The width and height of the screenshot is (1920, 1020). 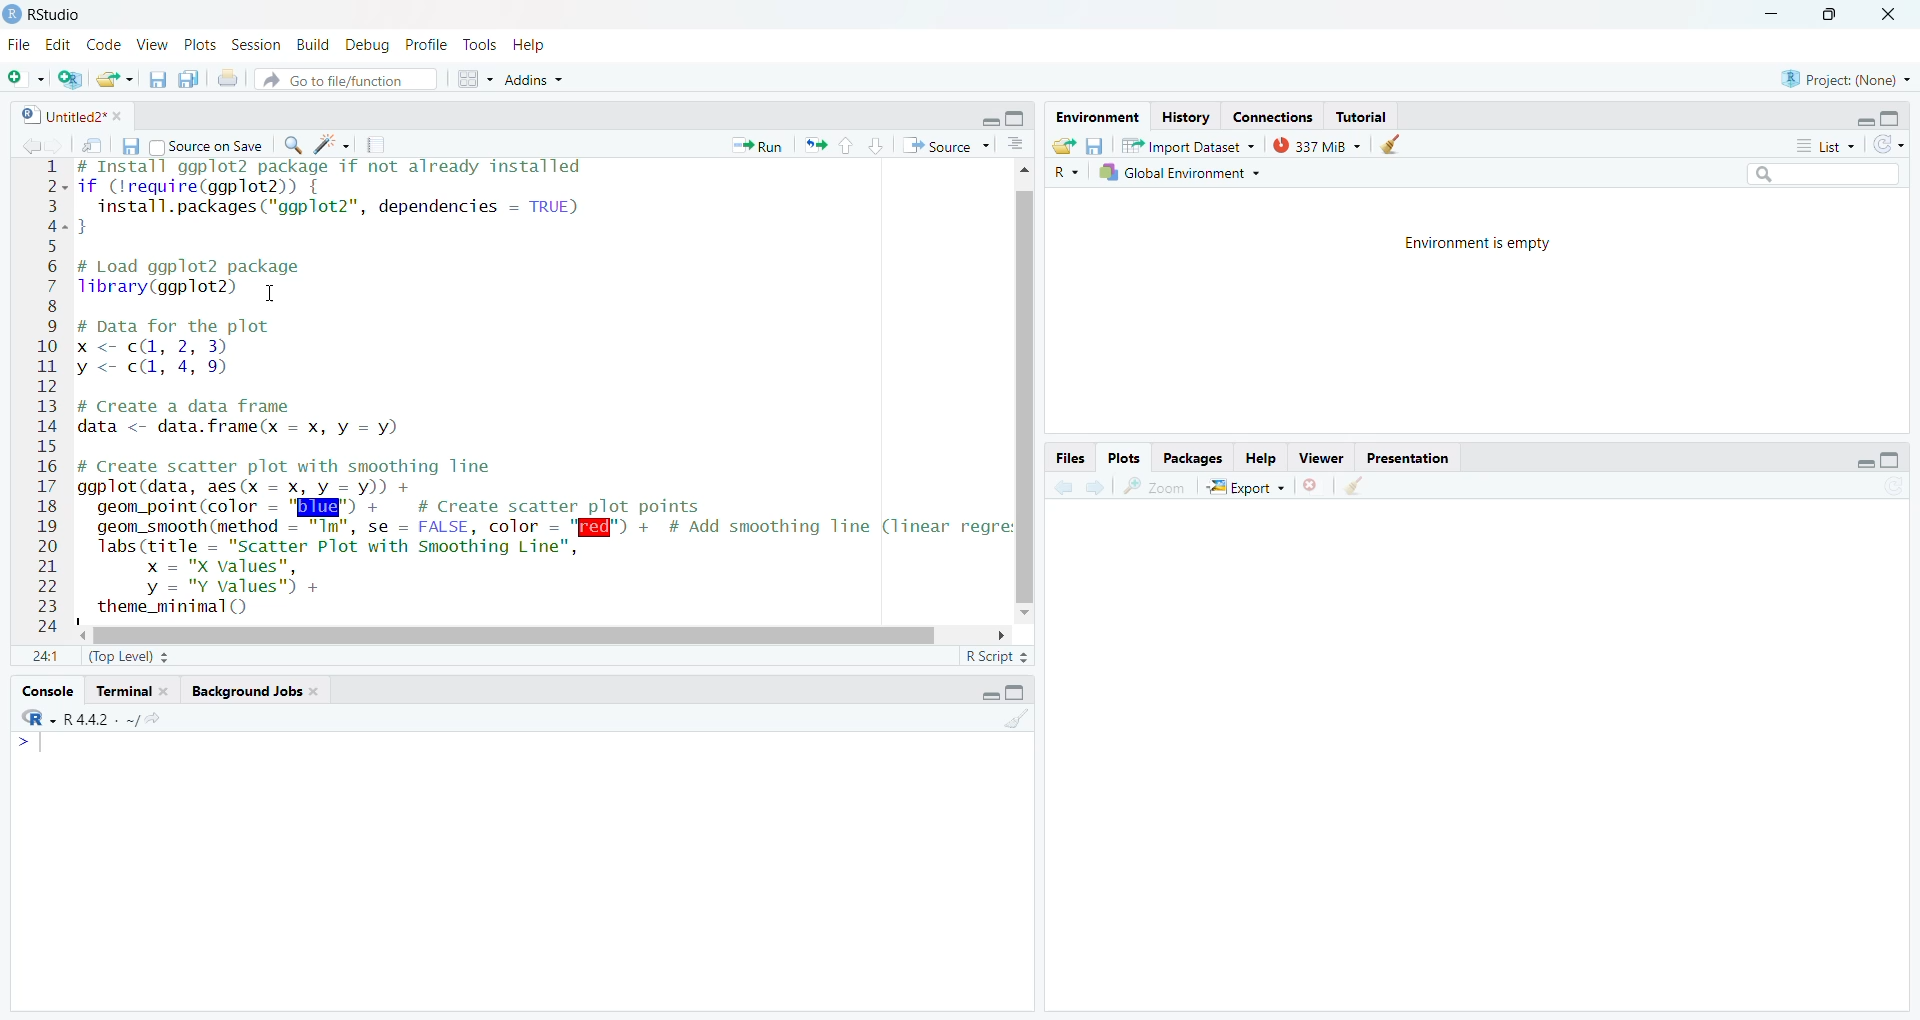 I want to click on background Jobs, so click(x=253, y=692).